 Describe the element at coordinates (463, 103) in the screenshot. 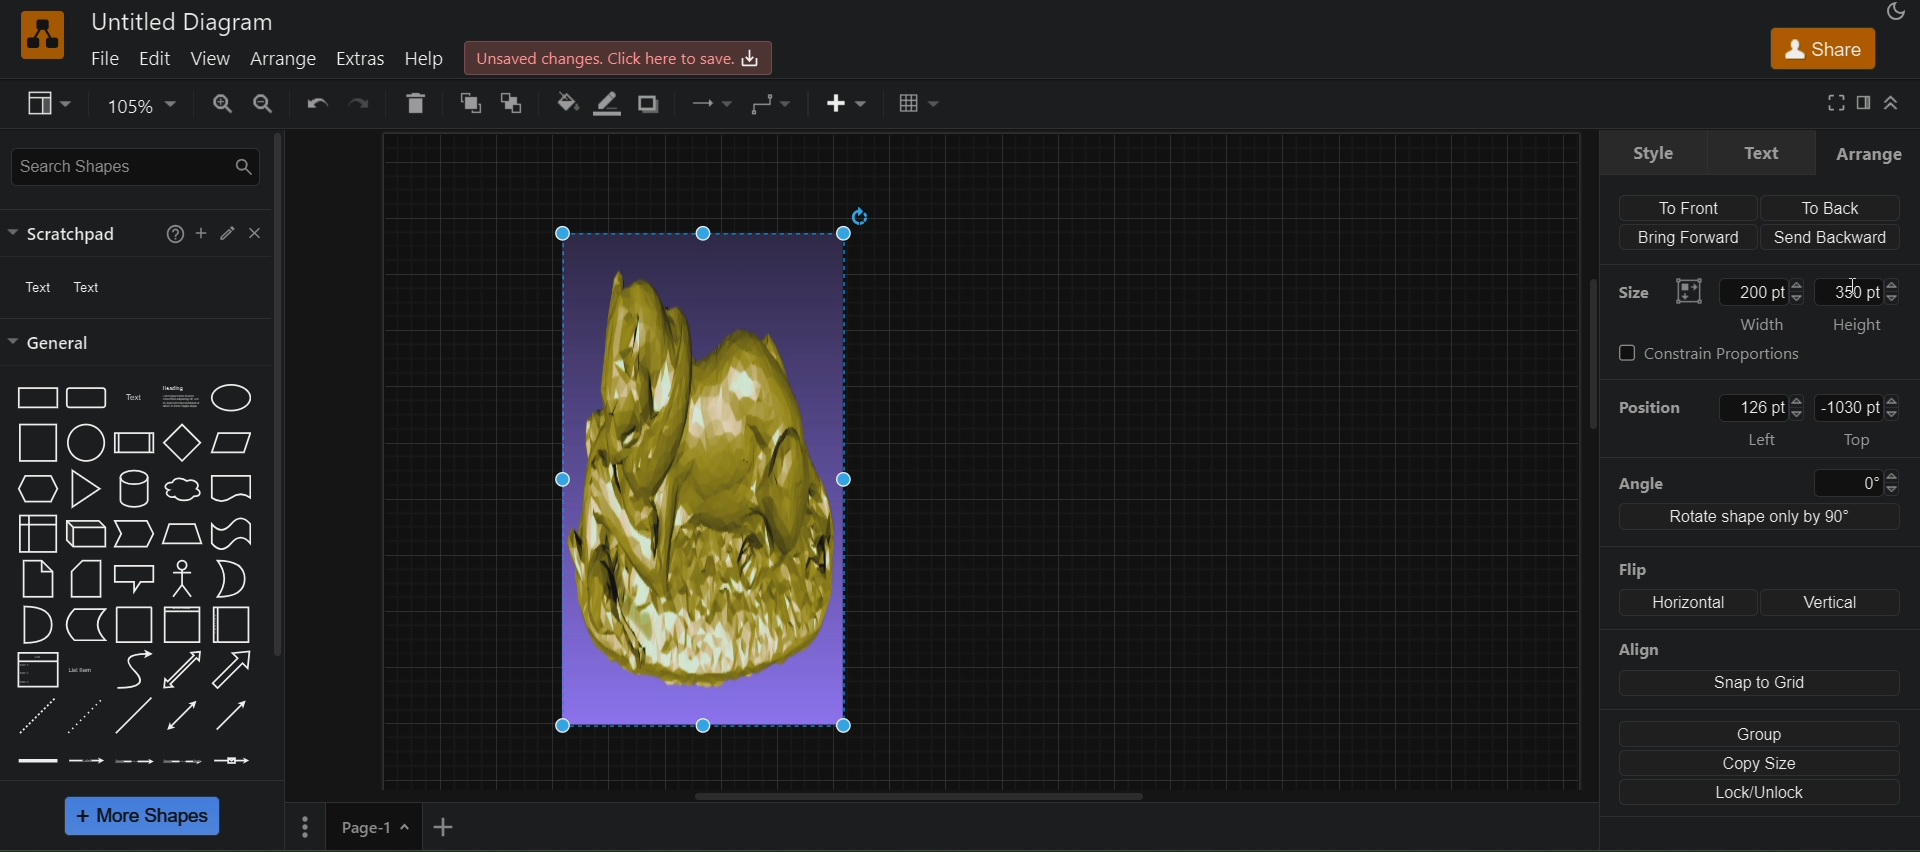

I see `to front` at that location.